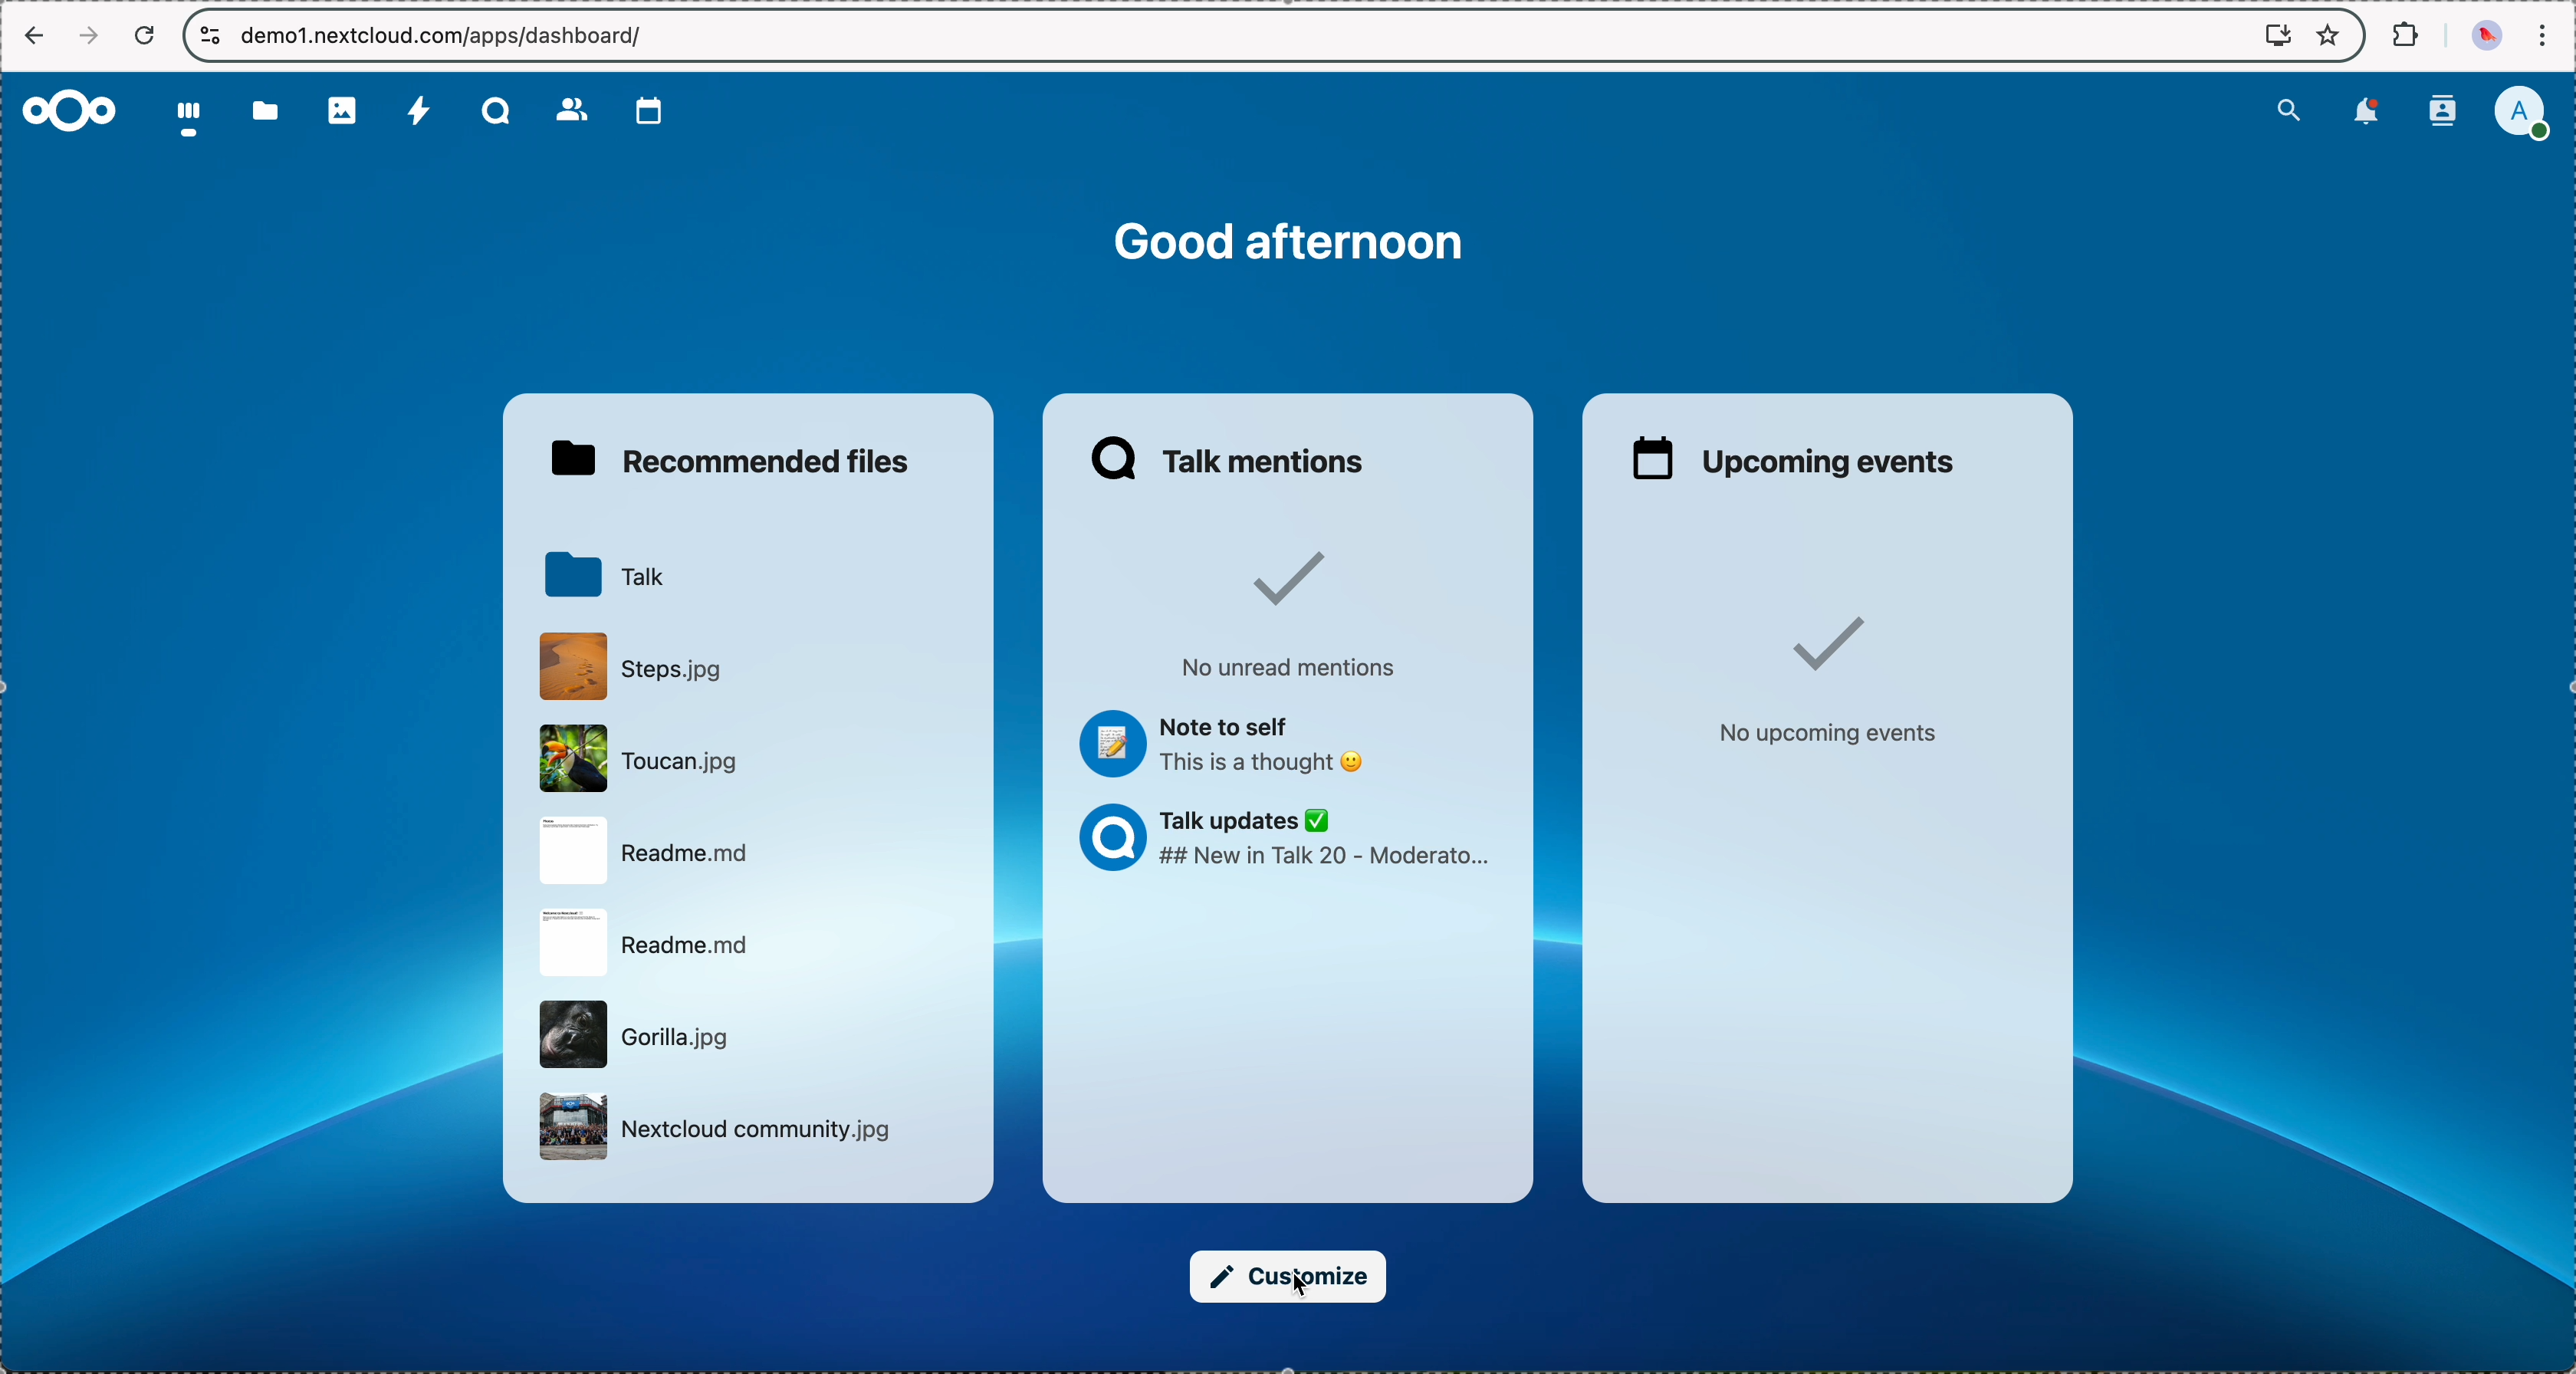 Image resolution: width=2576 pixels, height=1374 pixels. What do you see at coordinates (2367, 113) in the screenshot?
I see `notifications` at bounding box center [2367, 113].